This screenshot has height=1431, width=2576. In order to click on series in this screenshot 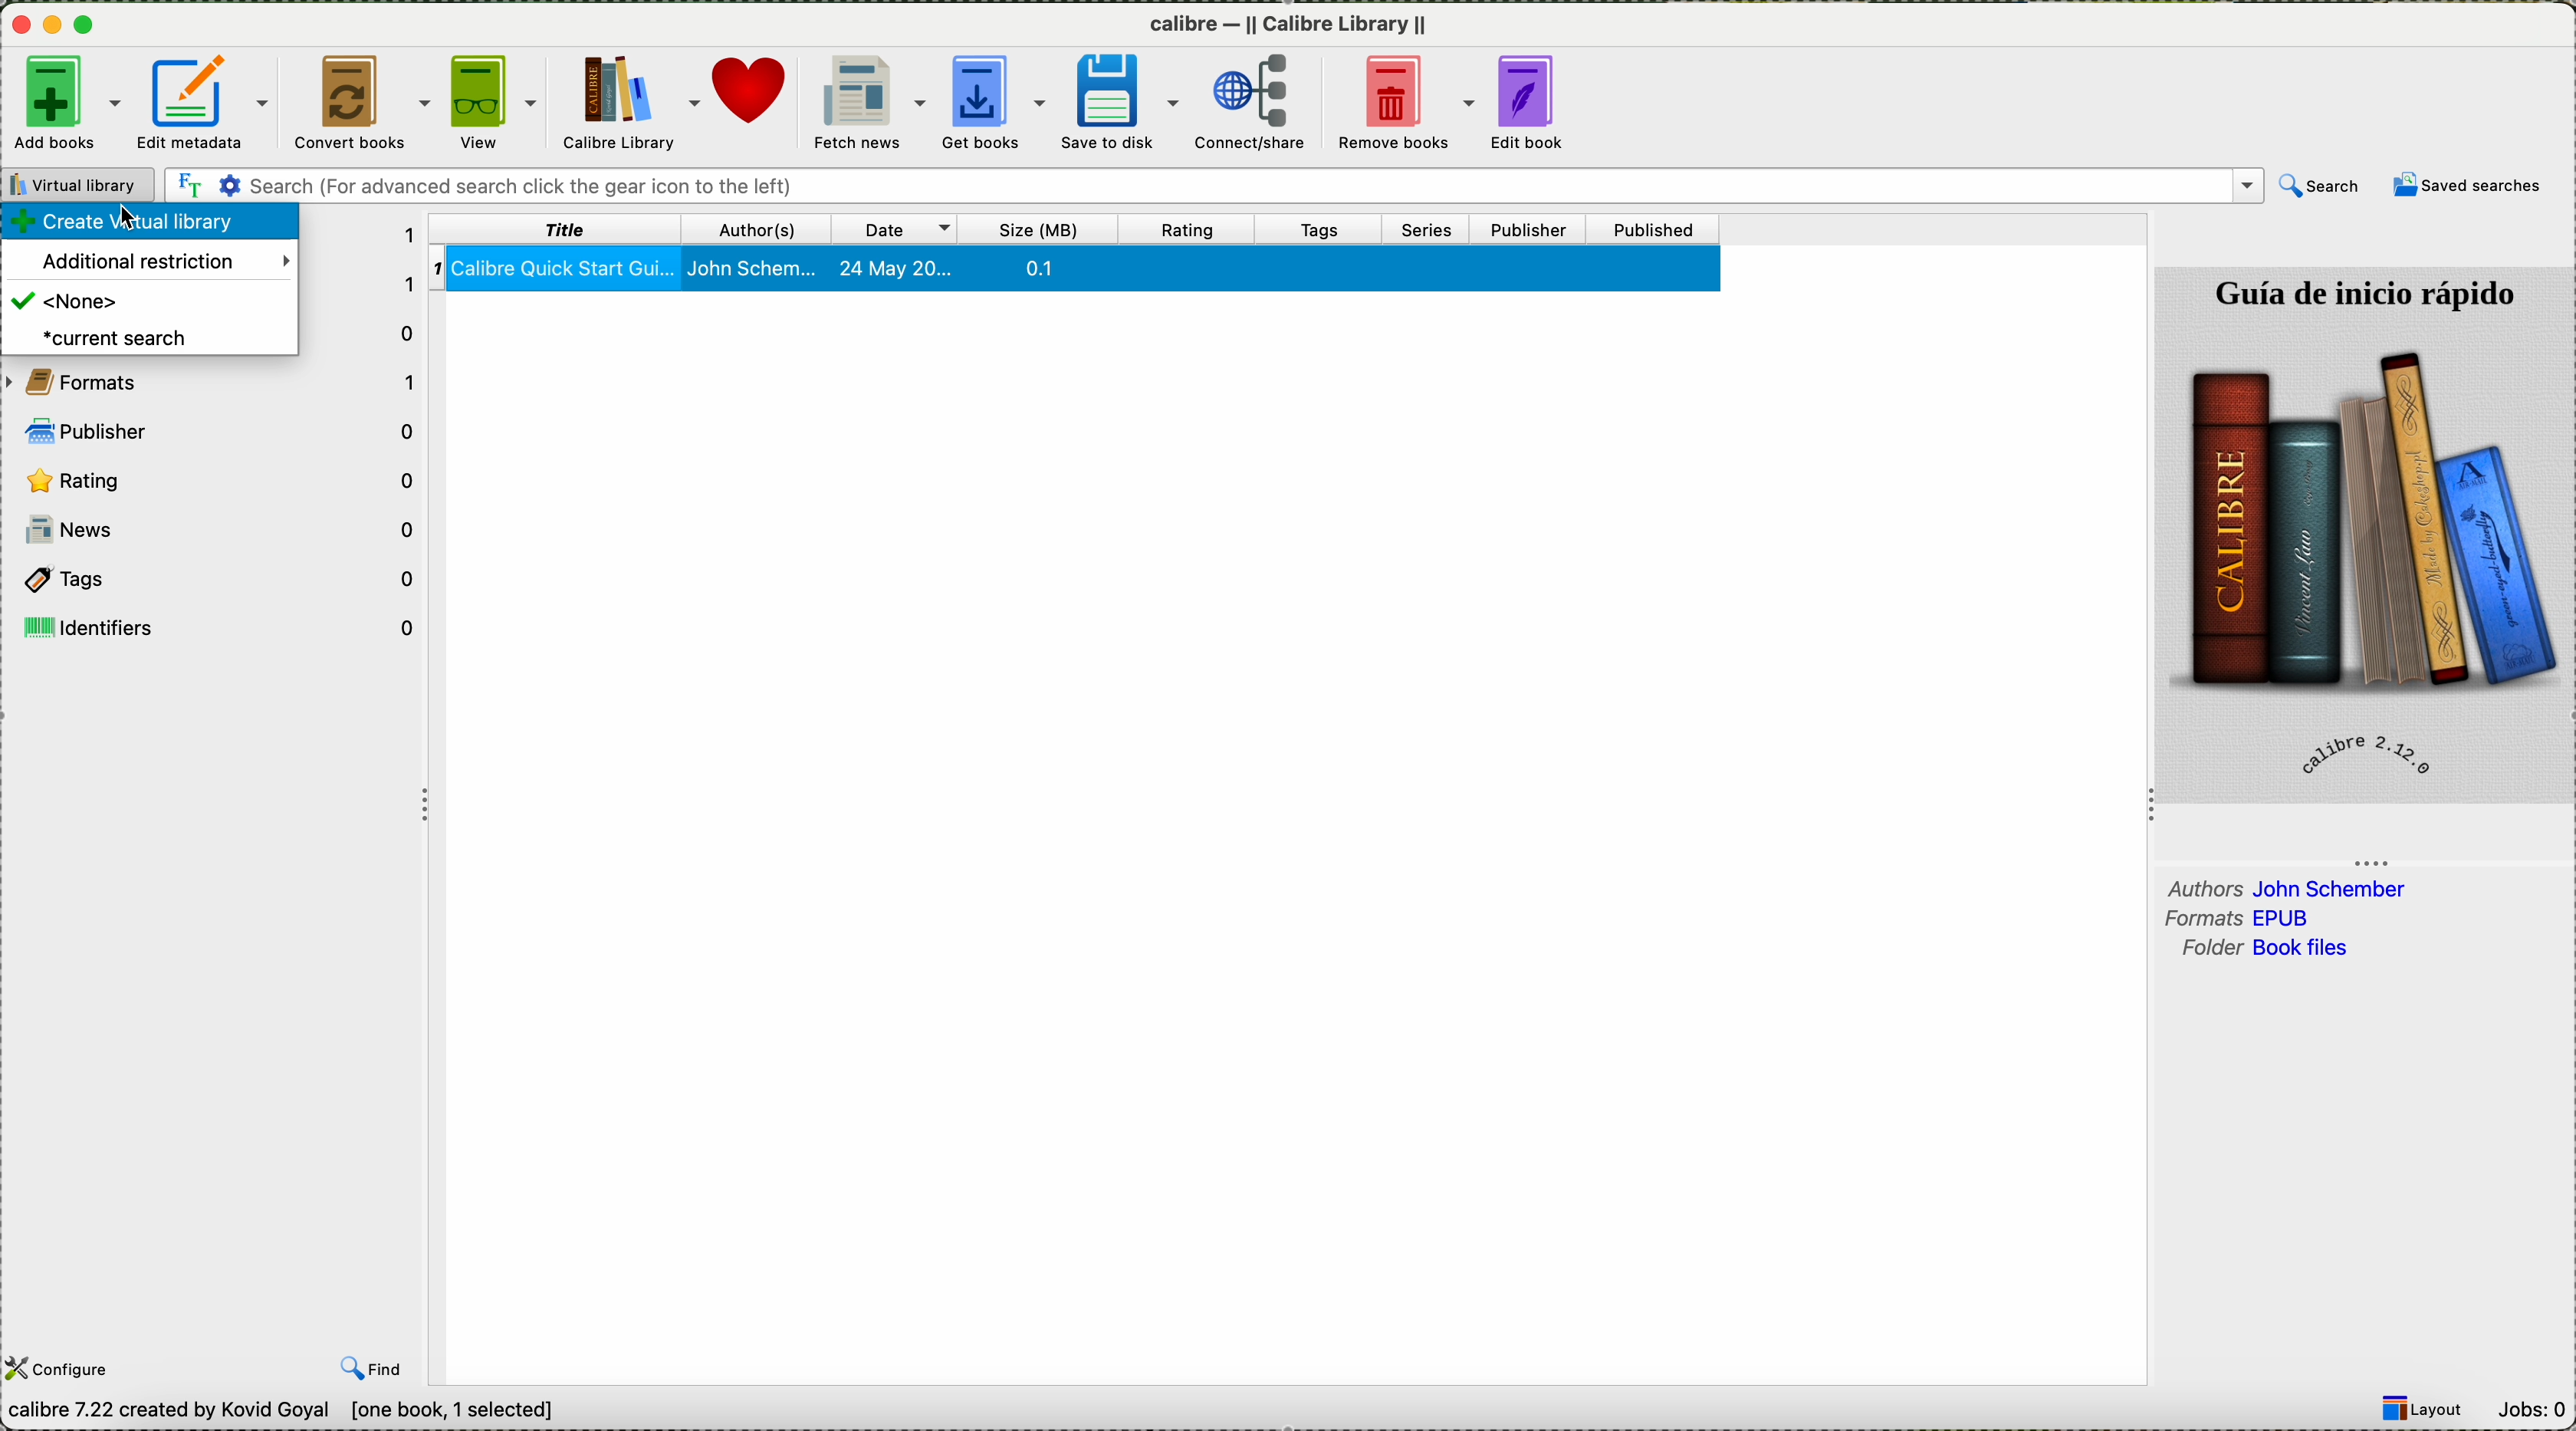, I will do `click(1434, 231)`.